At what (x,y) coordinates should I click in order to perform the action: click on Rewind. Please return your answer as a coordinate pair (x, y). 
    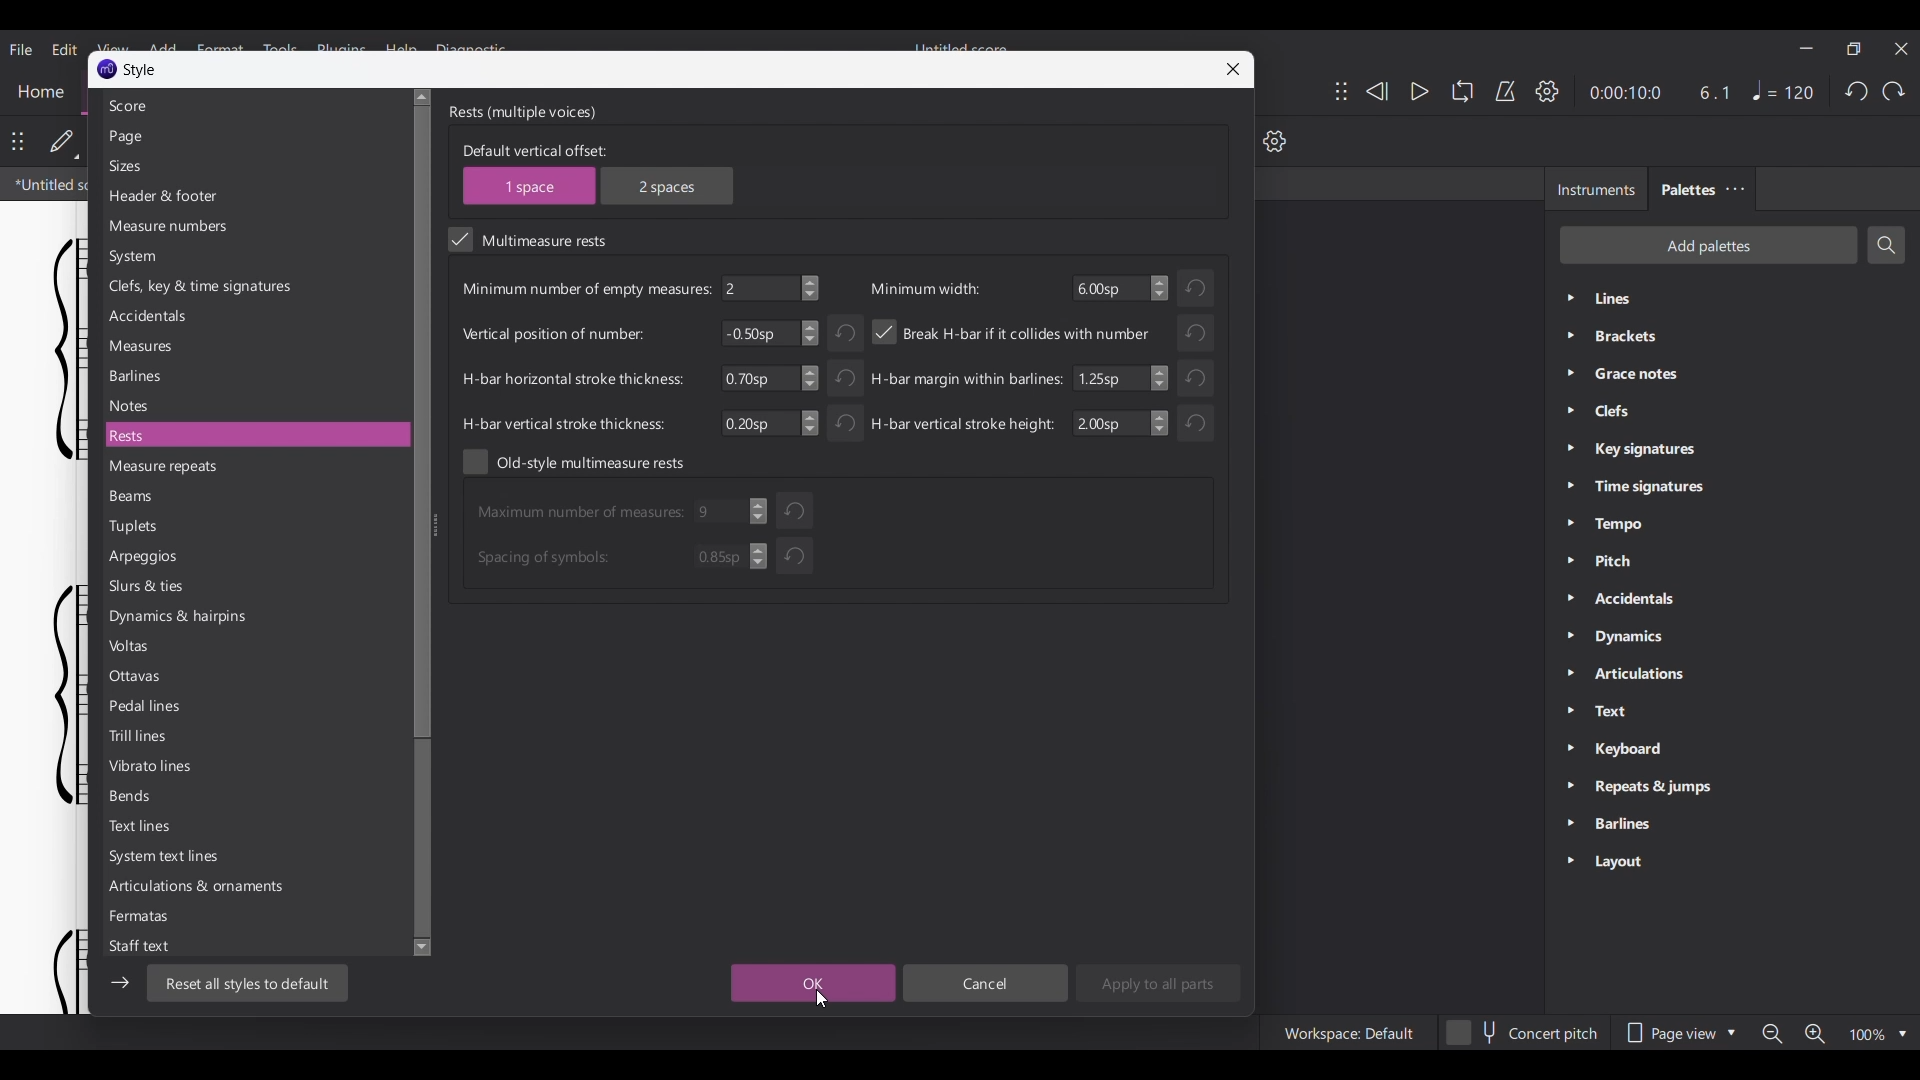
    Looking at the image, I should click on (1376, 91).